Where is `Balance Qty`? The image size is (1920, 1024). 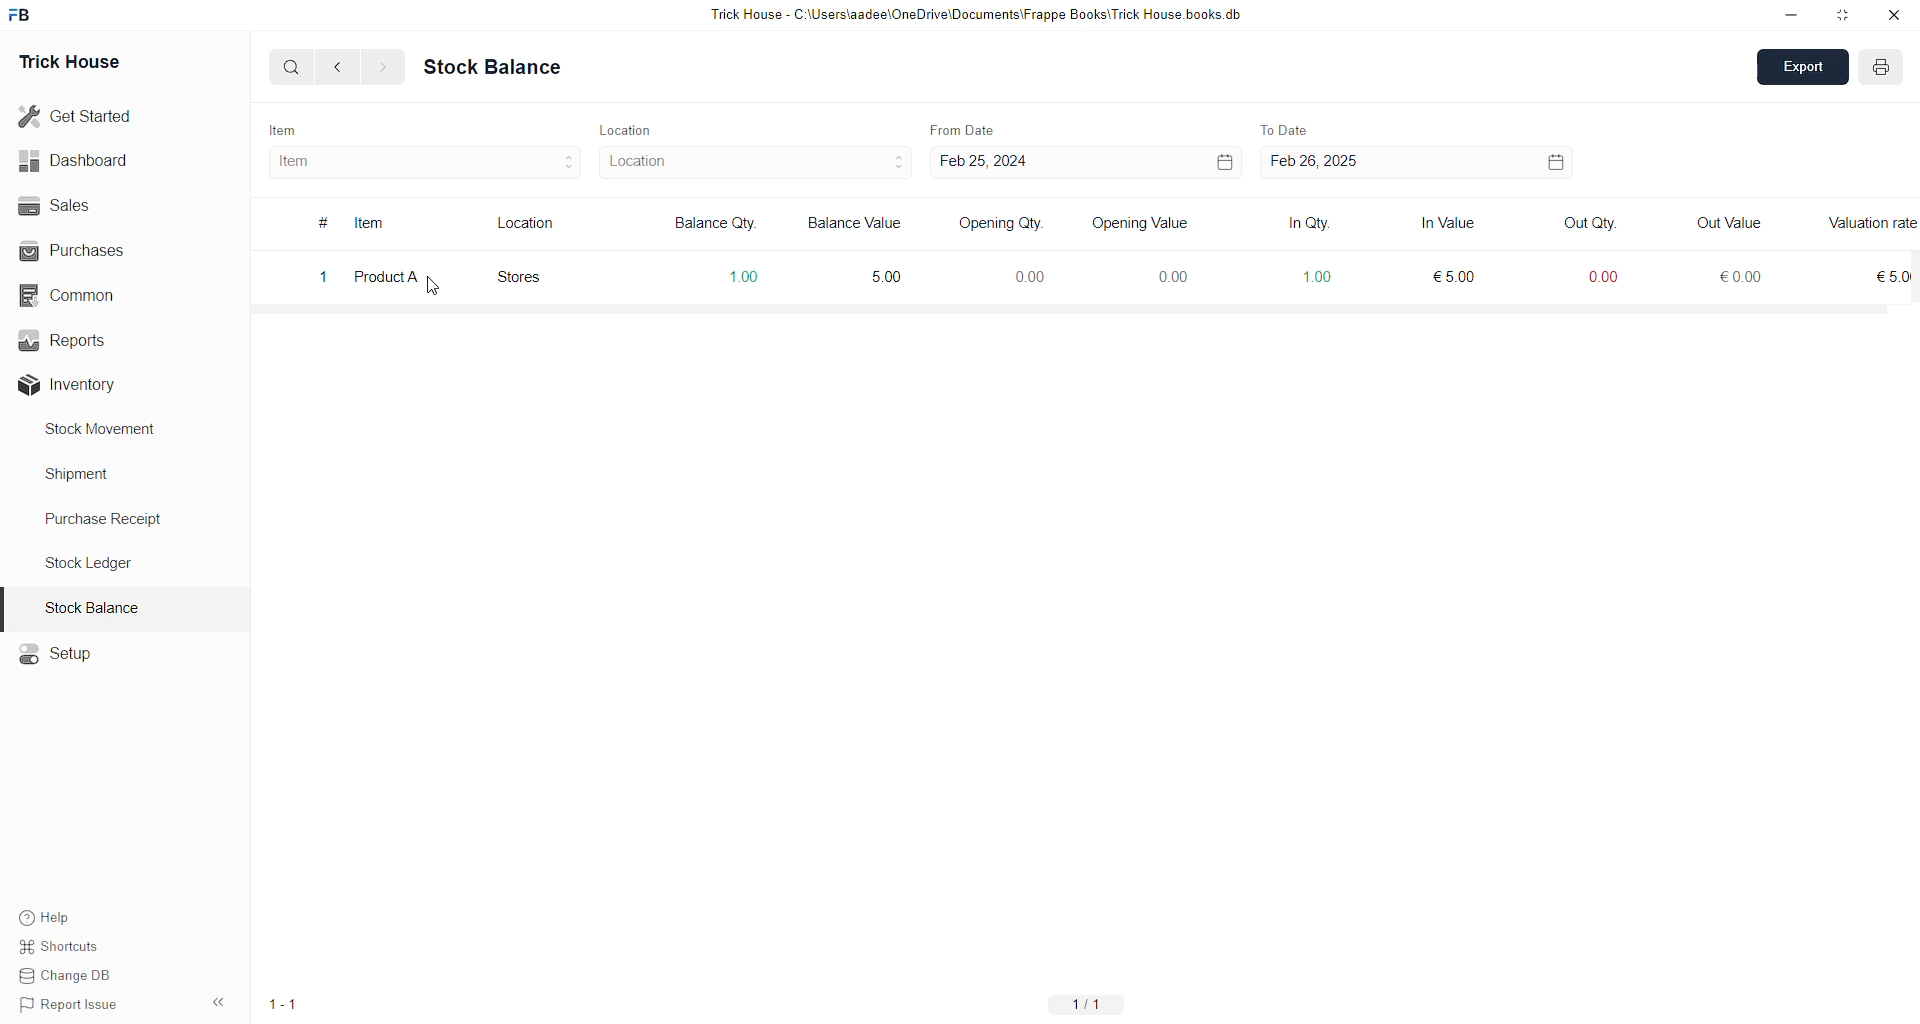 Balance Qty is located at coordinates (703, 228).